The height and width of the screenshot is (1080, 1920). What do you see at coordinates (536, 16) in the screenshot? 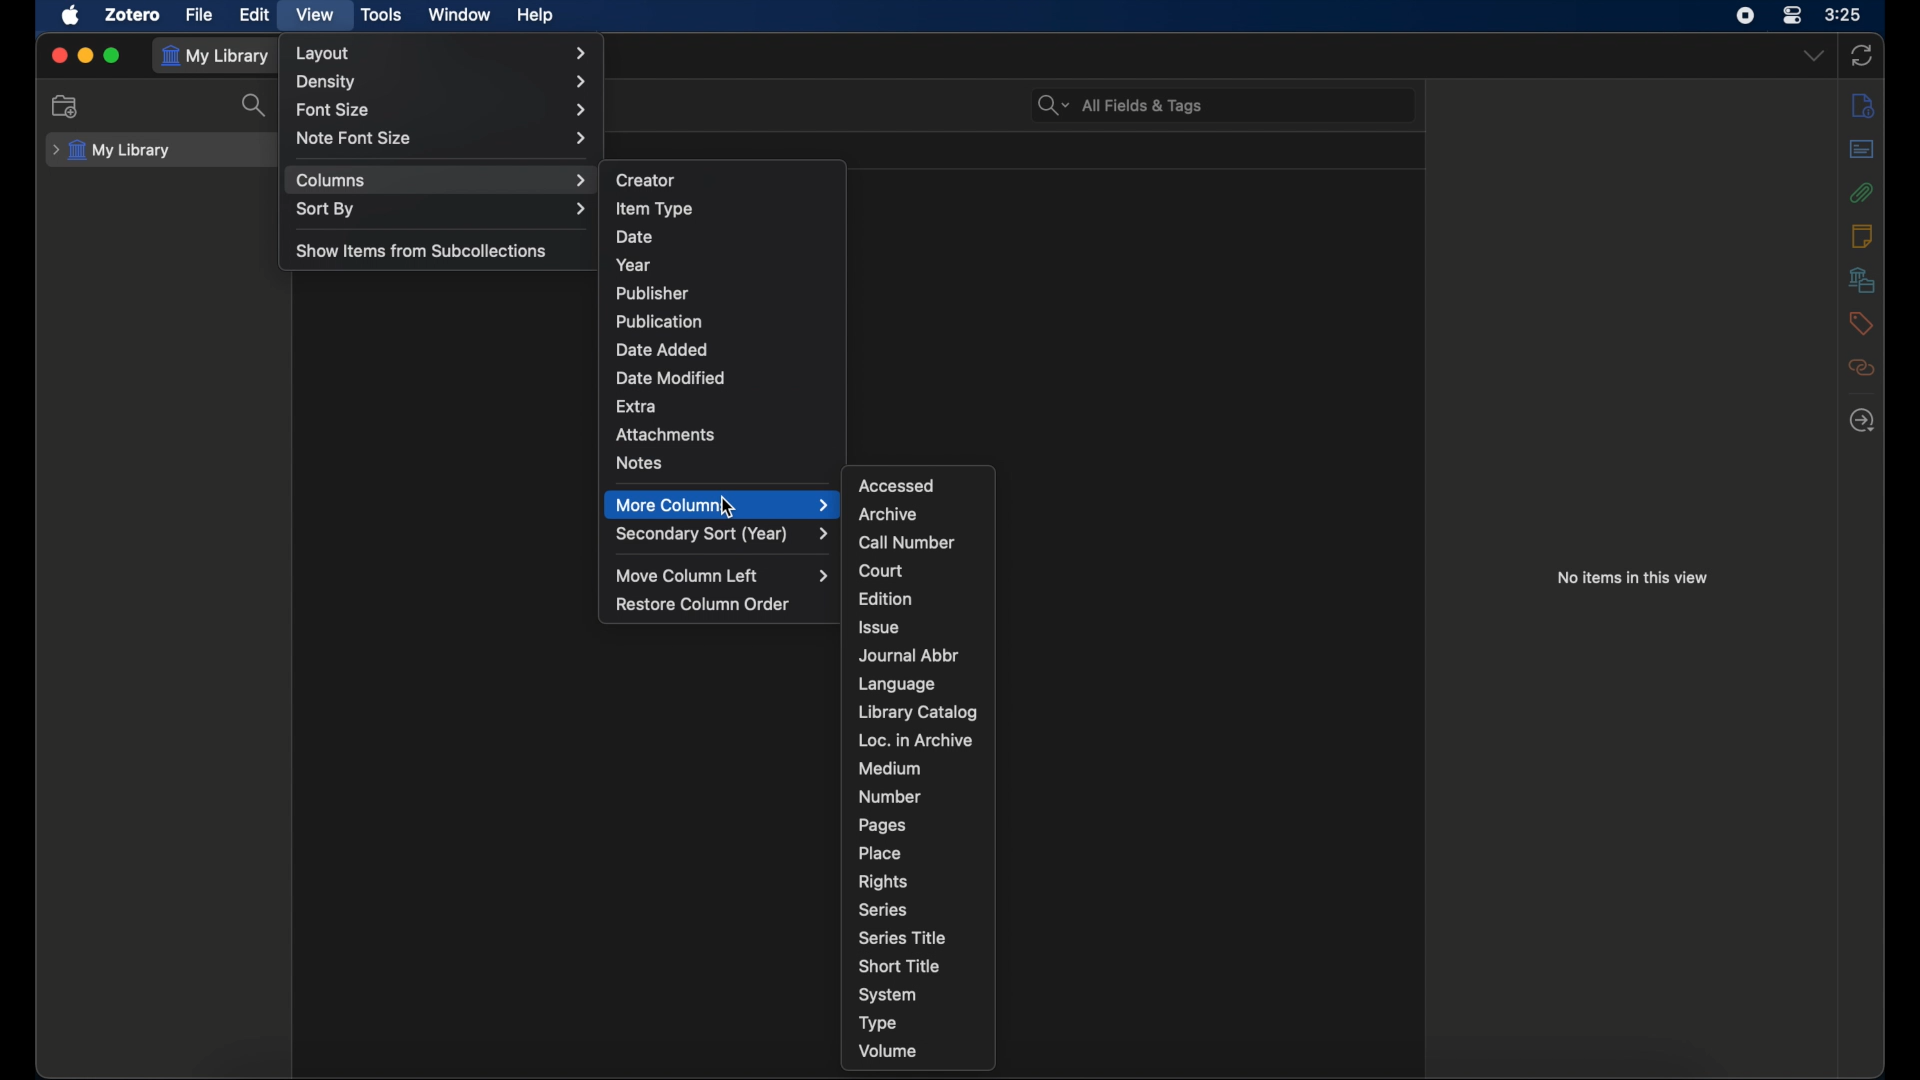
I see `help` at bounding box center [536, 16].